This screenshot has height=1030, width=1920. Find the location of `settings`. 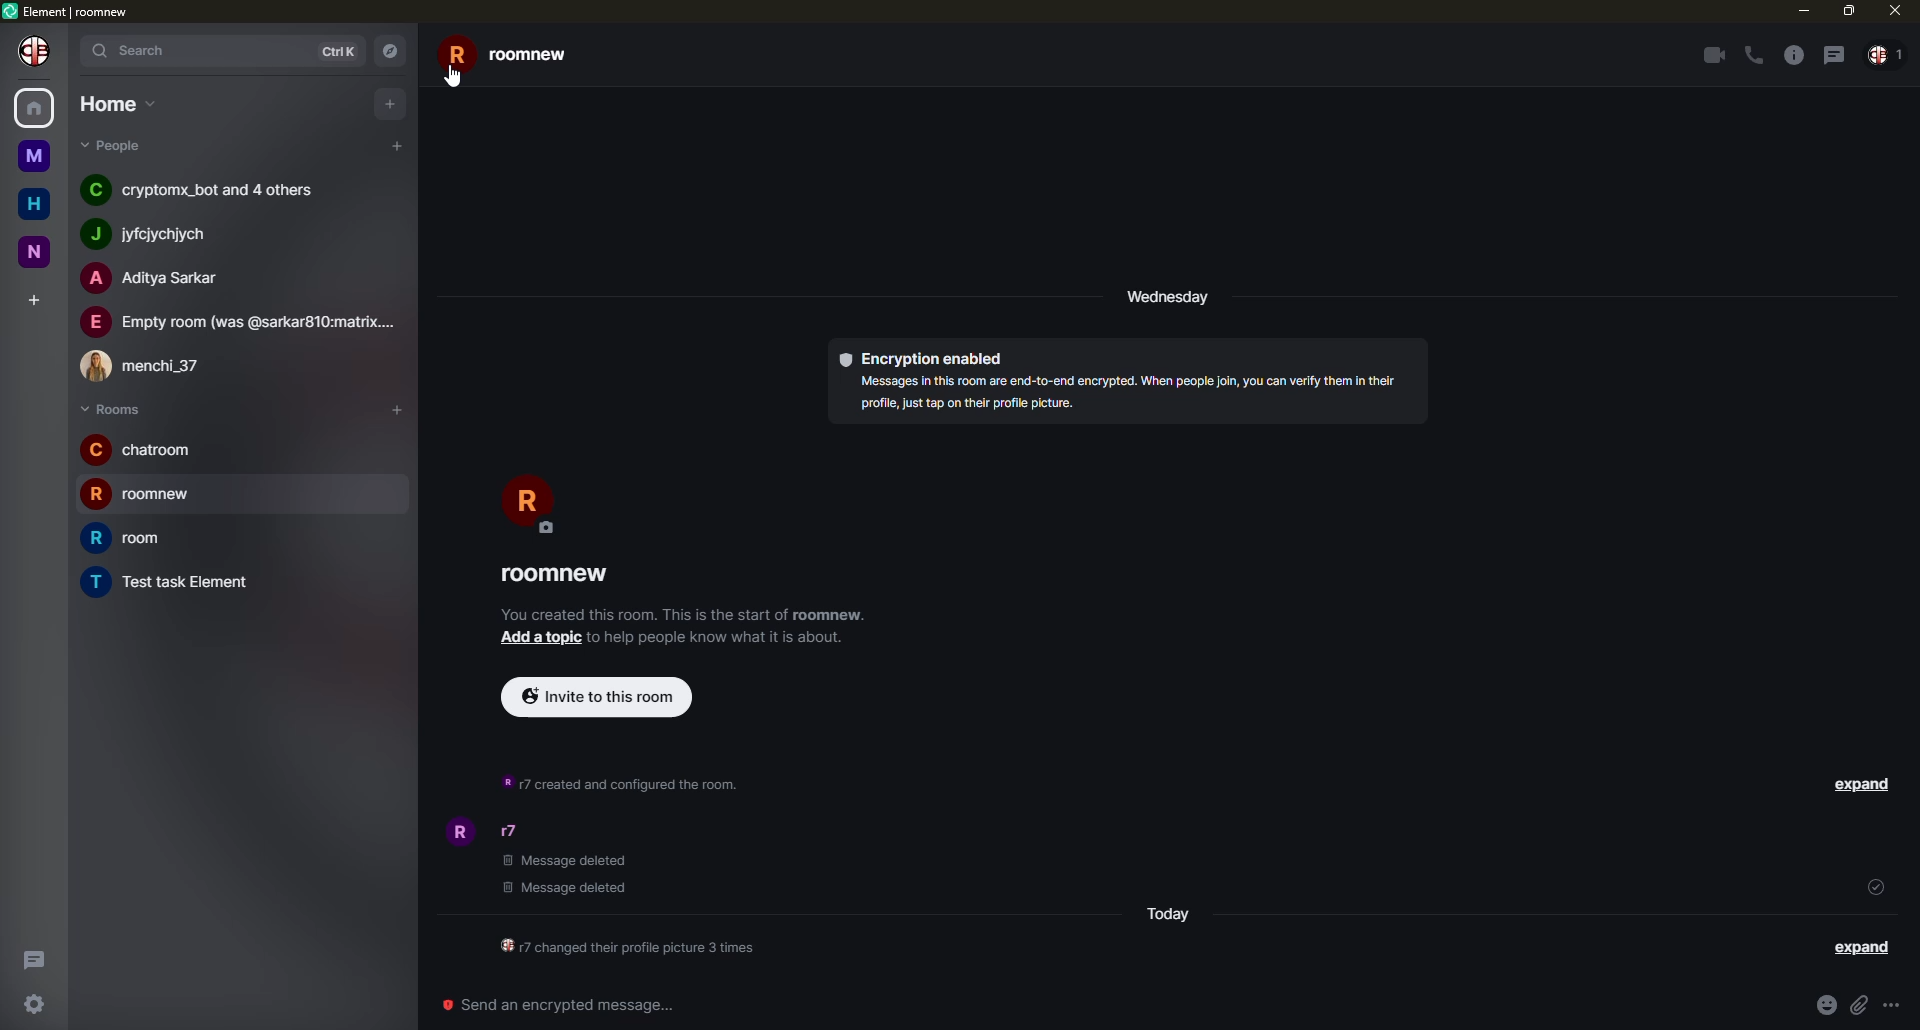

settings is located at coordinates (33, 1004).